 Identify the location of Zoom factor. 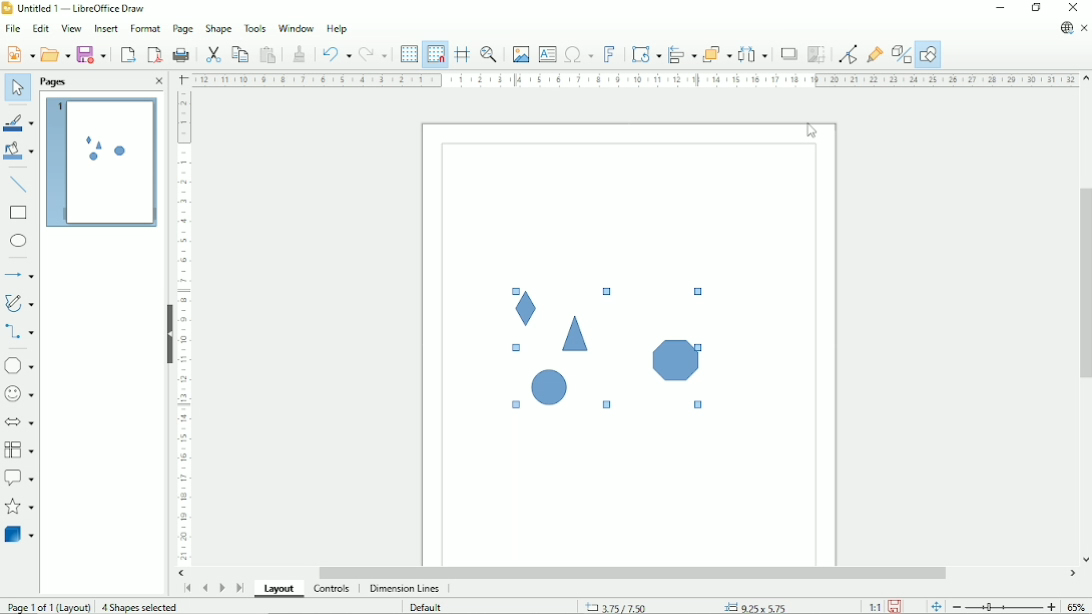
(1078, 606).